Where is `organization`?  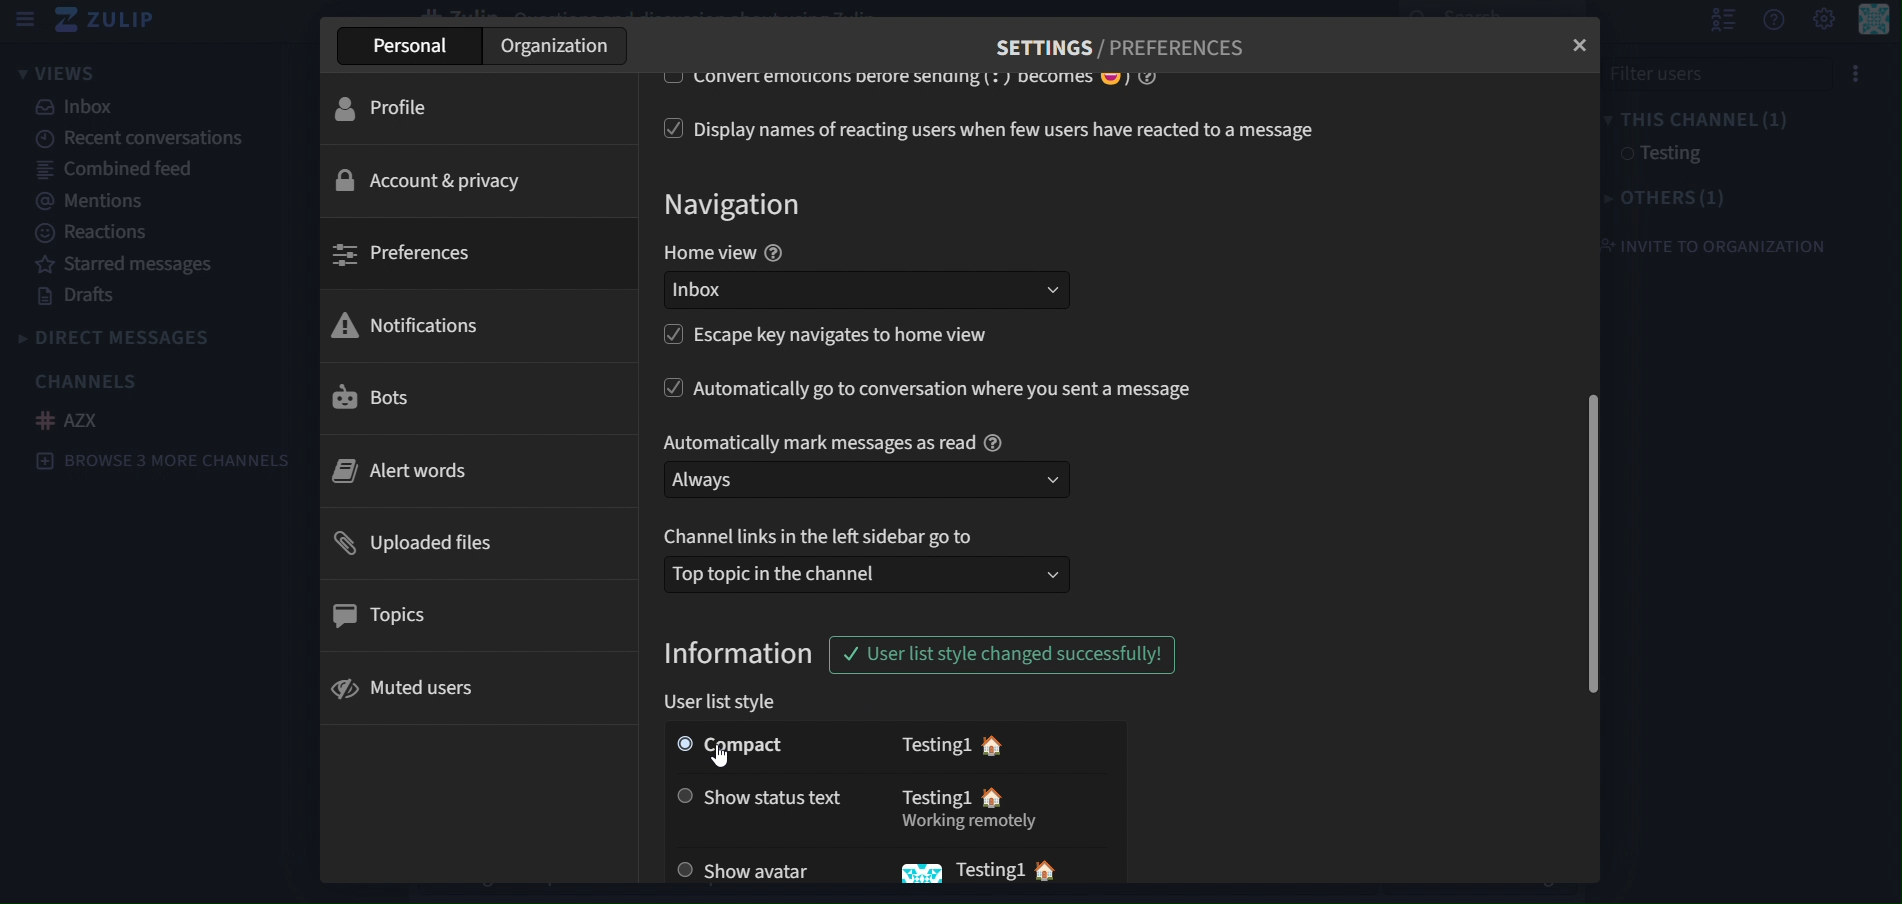 organization is located at coordinates (561, 49).